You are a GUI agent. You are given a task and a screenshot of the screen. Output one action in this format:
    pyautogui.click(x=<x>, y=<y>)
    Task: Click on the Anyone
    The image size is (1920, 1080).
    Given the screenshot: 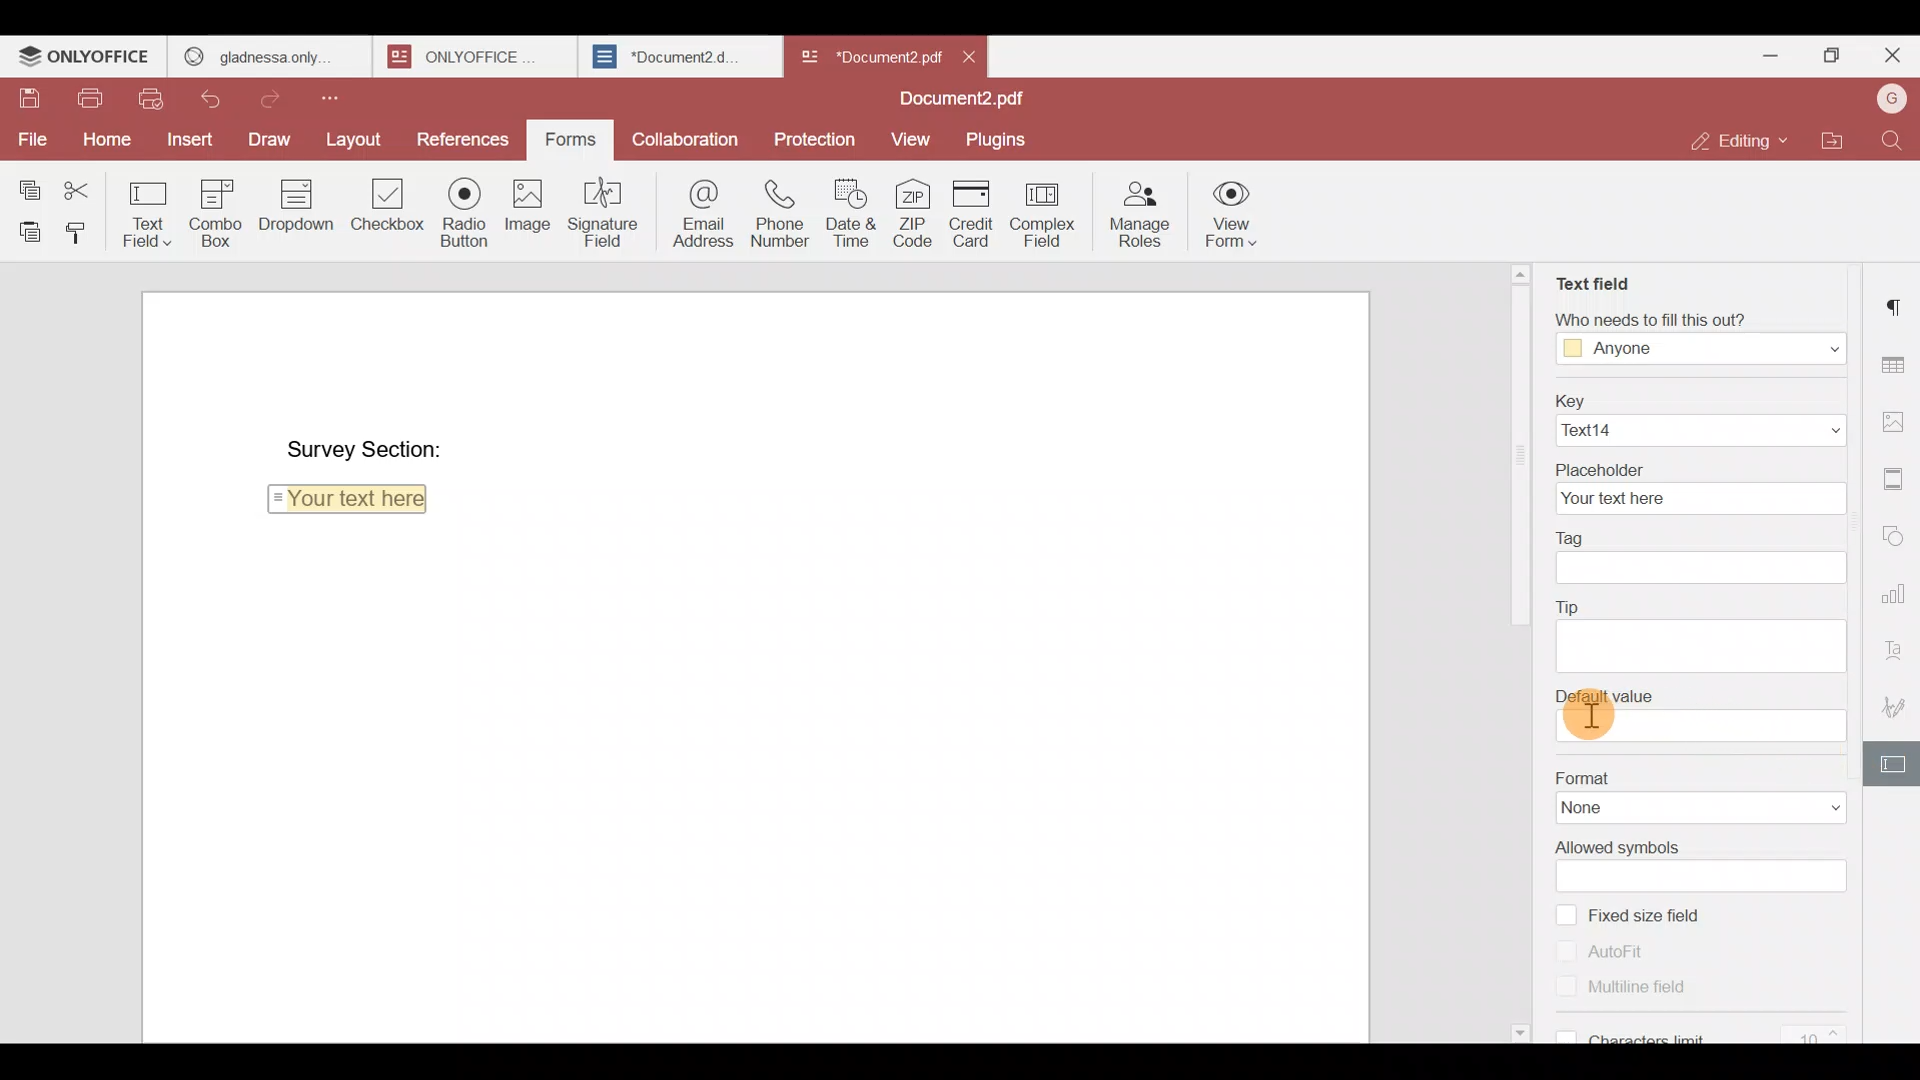 What is the action you would take?
    pyautogui.click(x=1700, y=349)
    